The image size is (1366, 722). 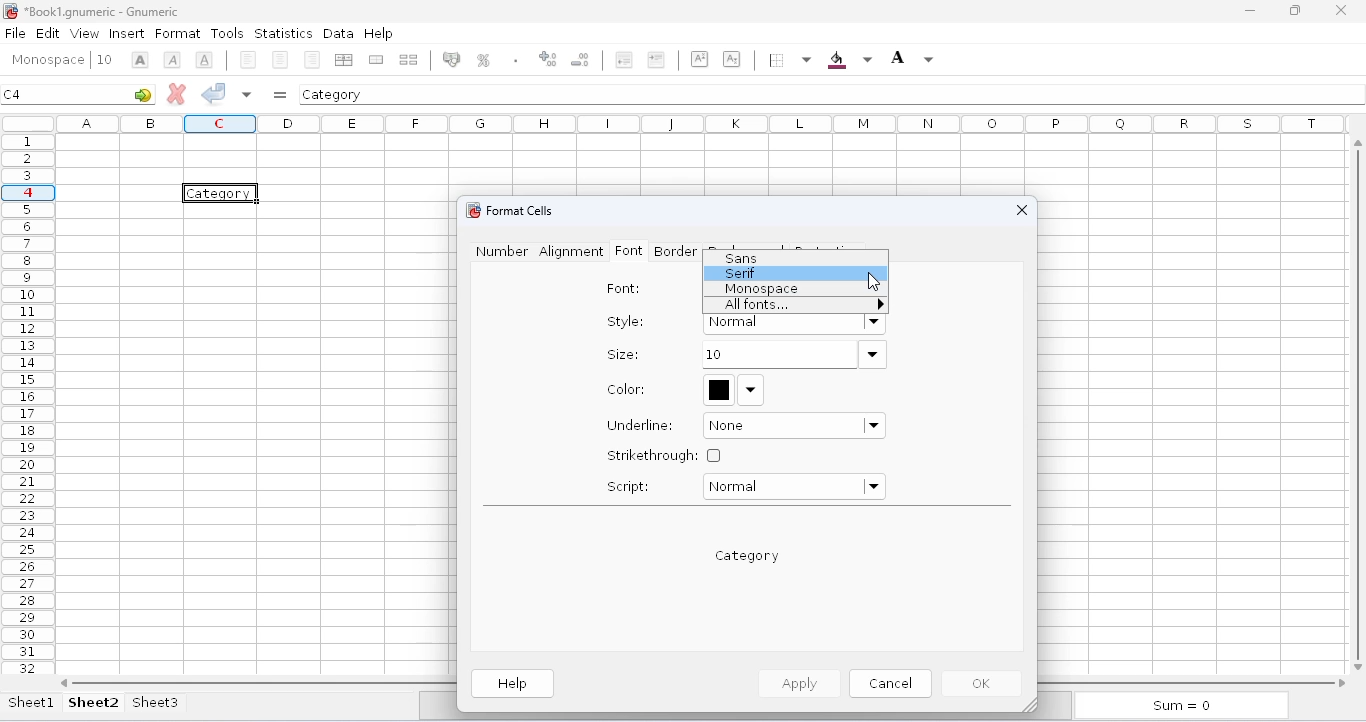 What do you see at coordinates (793, 355) in the screenshot?
I see `10` at bounding box center [793, 355].